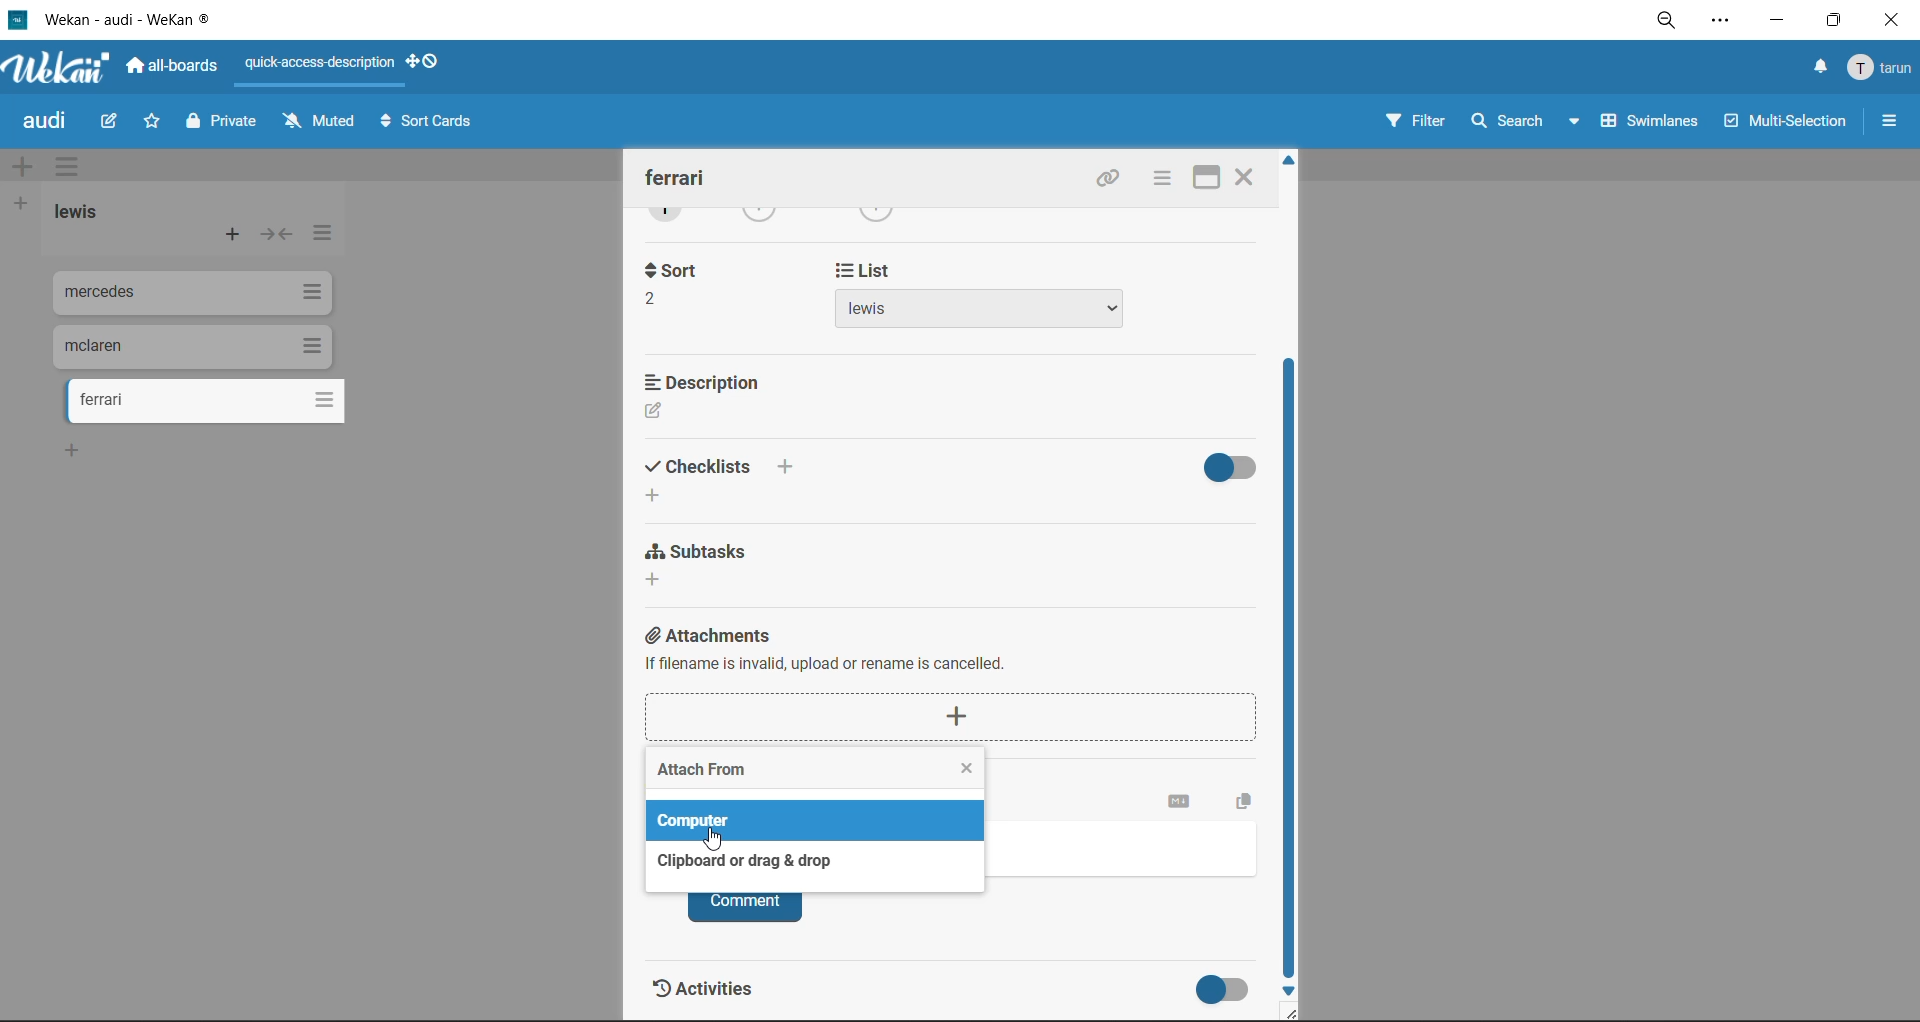 This screenshot has height=1022, width=1920. What do you see at coordinates (1203, 180) in the screenshot?
I see `maximize` at bounding box center [1203, 180].